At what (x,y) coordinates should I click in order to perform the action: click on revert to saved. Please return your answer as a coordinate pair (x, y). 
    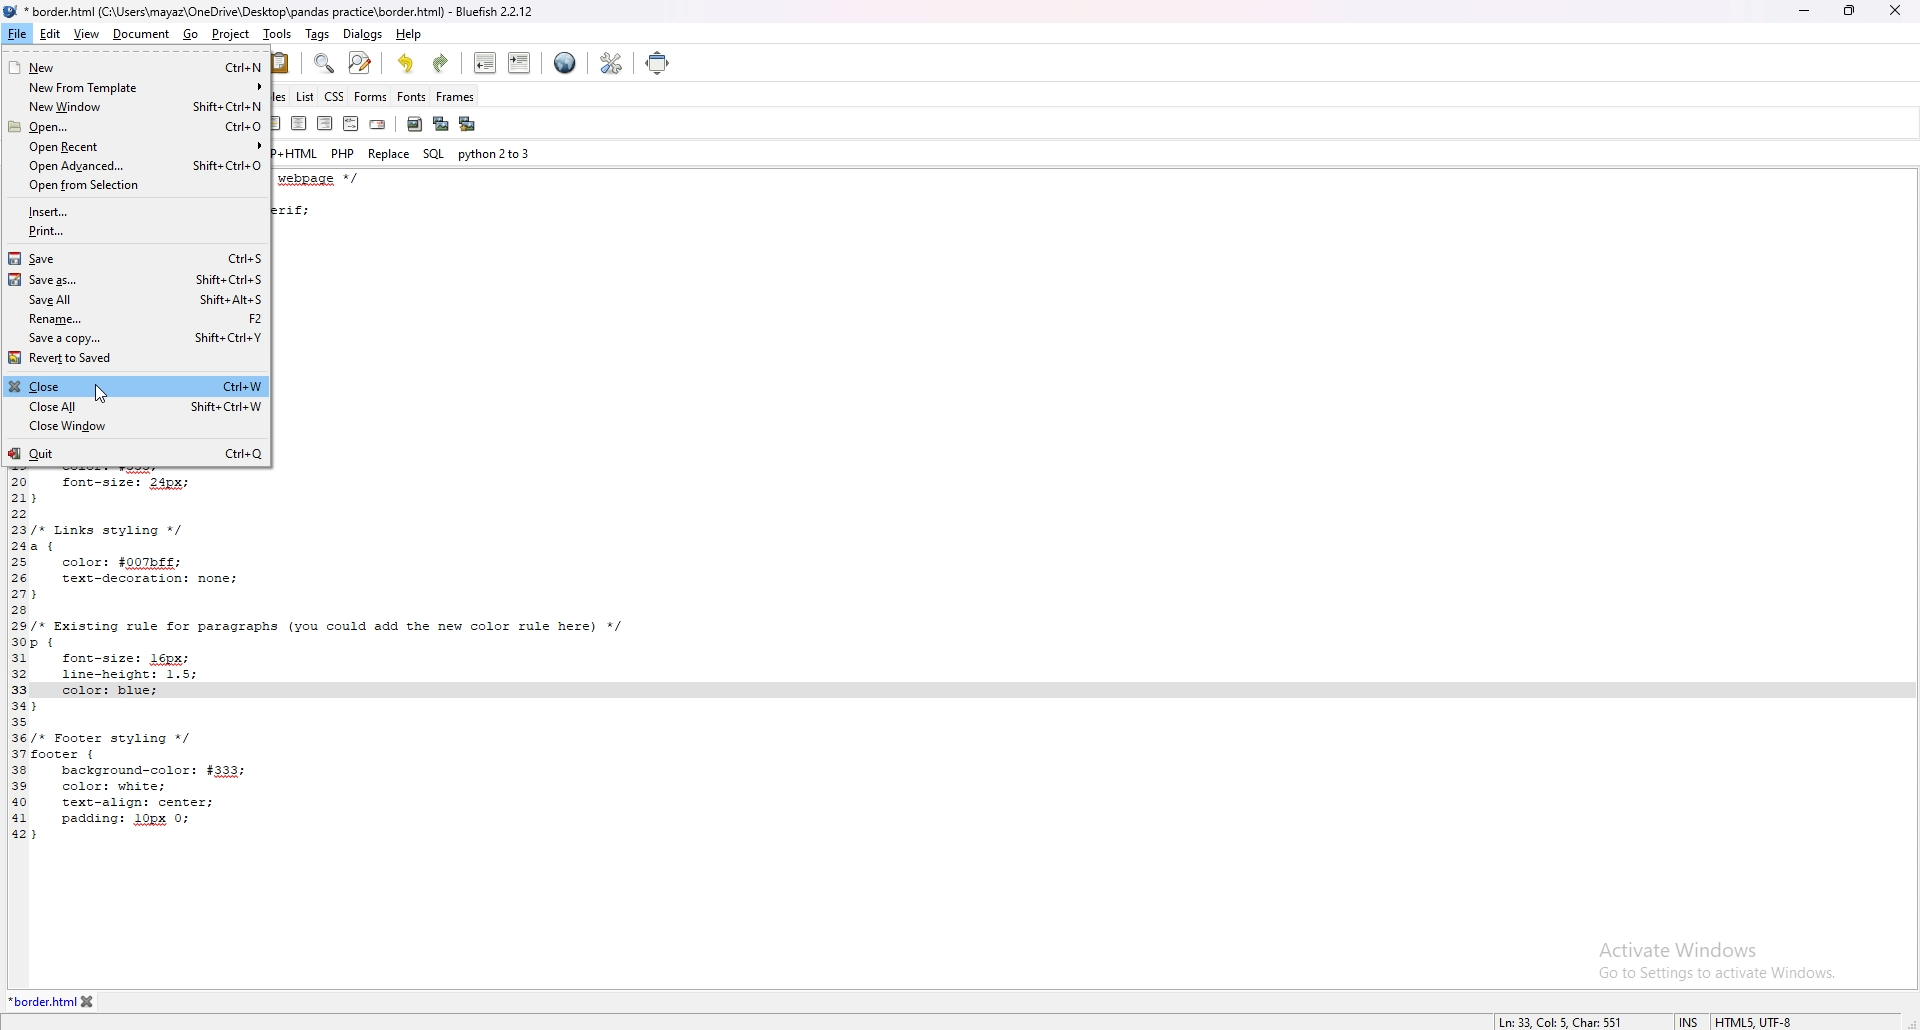
    Looking at the image, I should click on (136, 360).